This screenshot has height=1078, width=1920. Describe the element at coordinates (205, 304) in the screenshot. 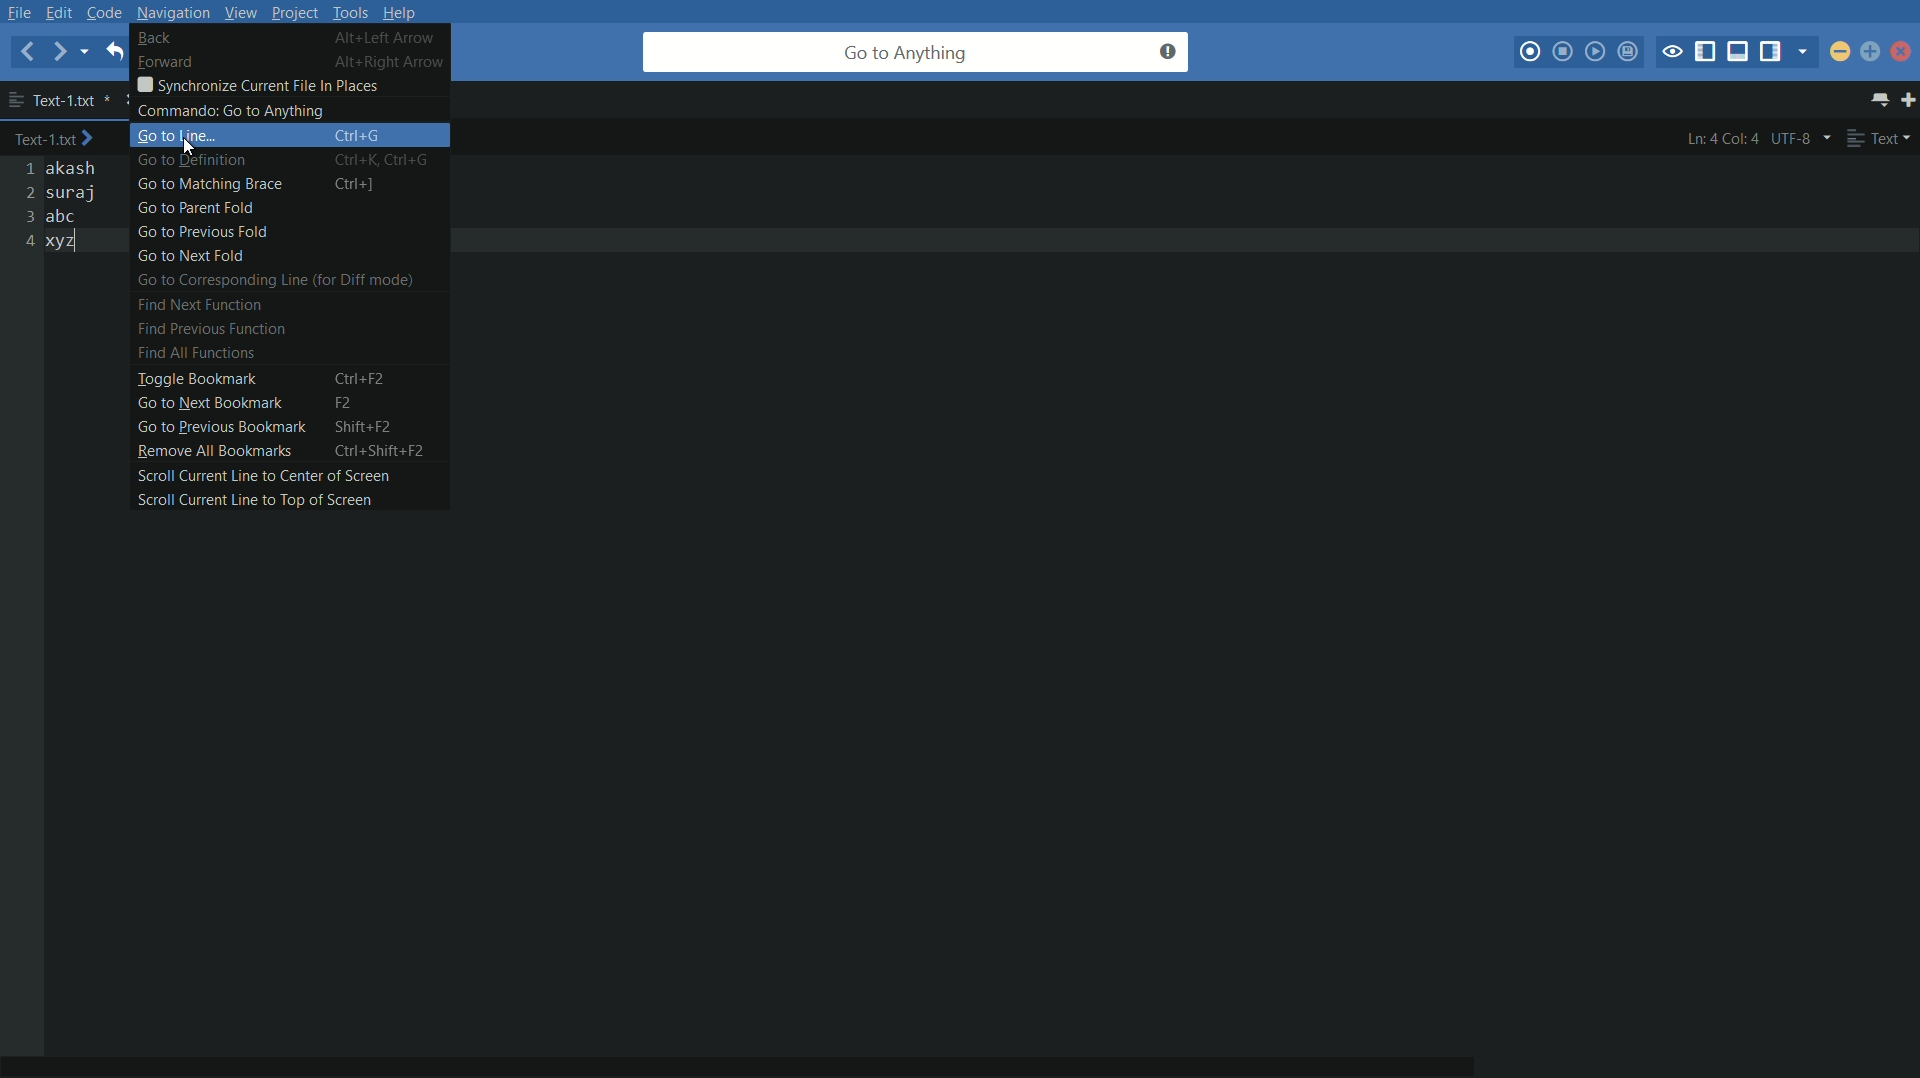

I see `find next function` at that location.